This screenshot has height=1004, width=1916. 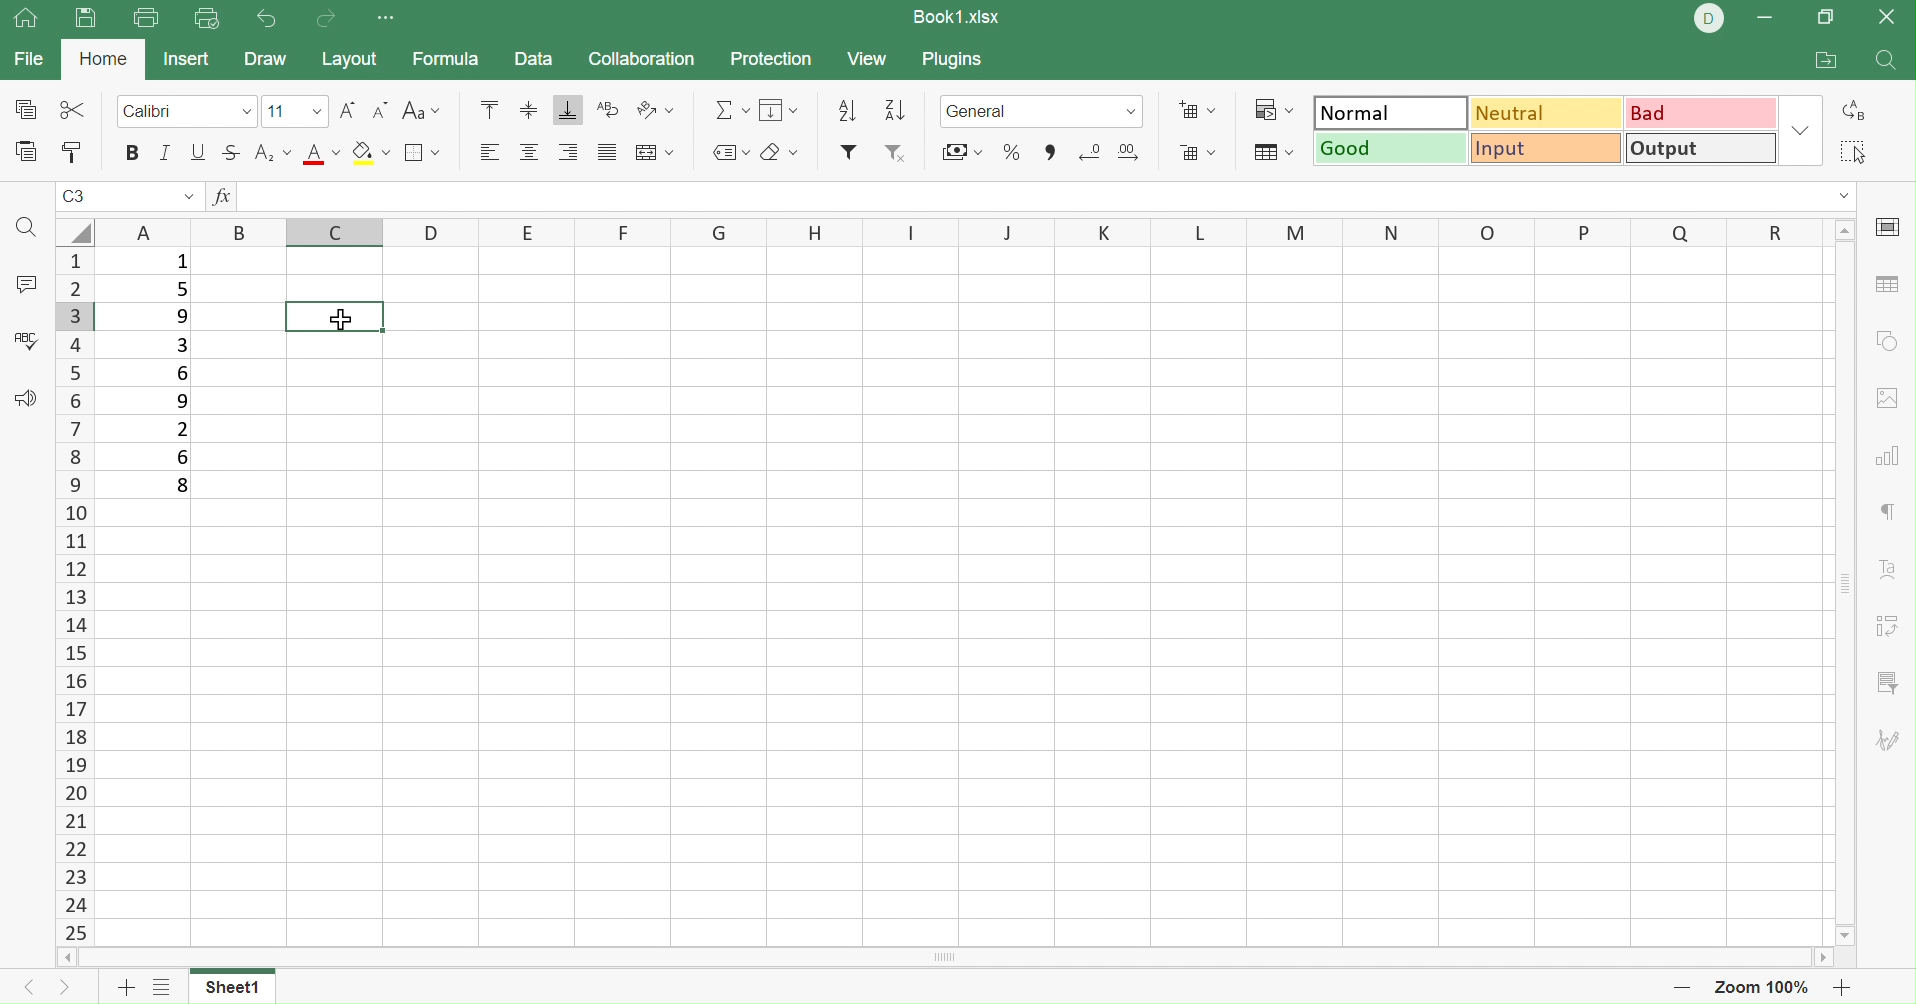 What do you see at coordinates (769, 59) in the screenshot?
I see `Protection` at bounding box center [769, 59].